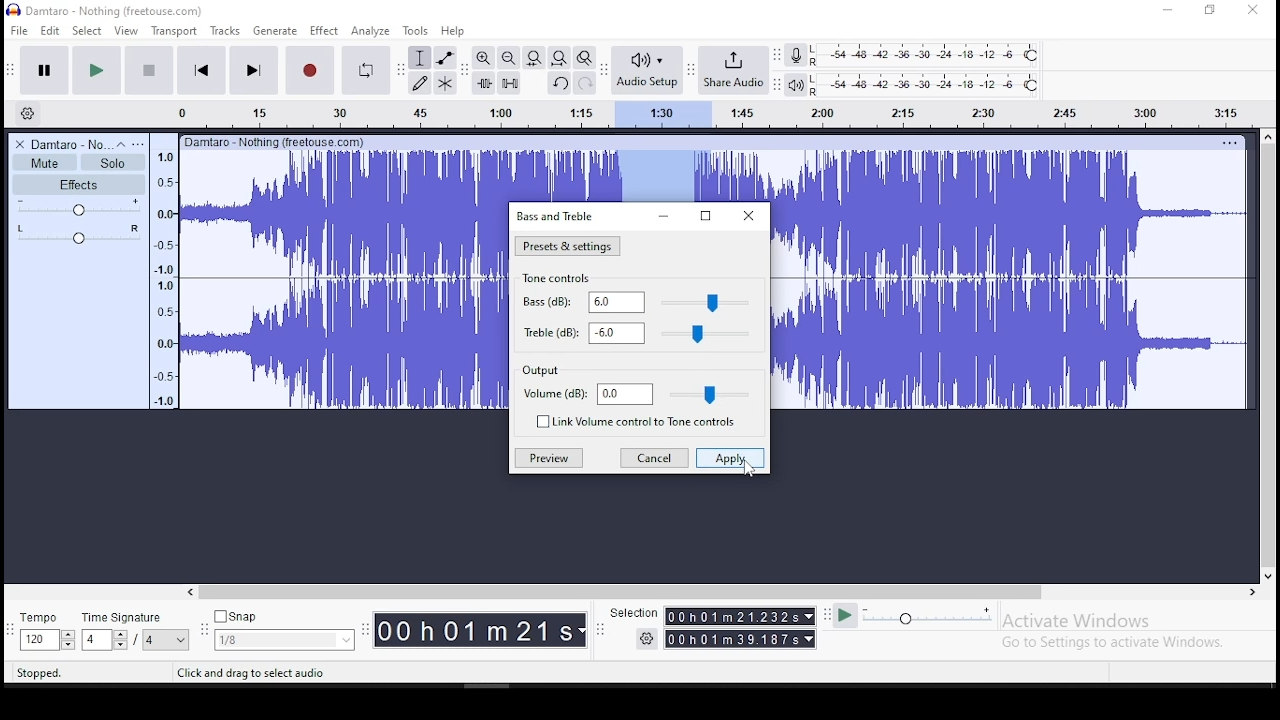 Image resolution: width=1280 pixels, height=720 pixels. I want to click on , so click(465, 69).